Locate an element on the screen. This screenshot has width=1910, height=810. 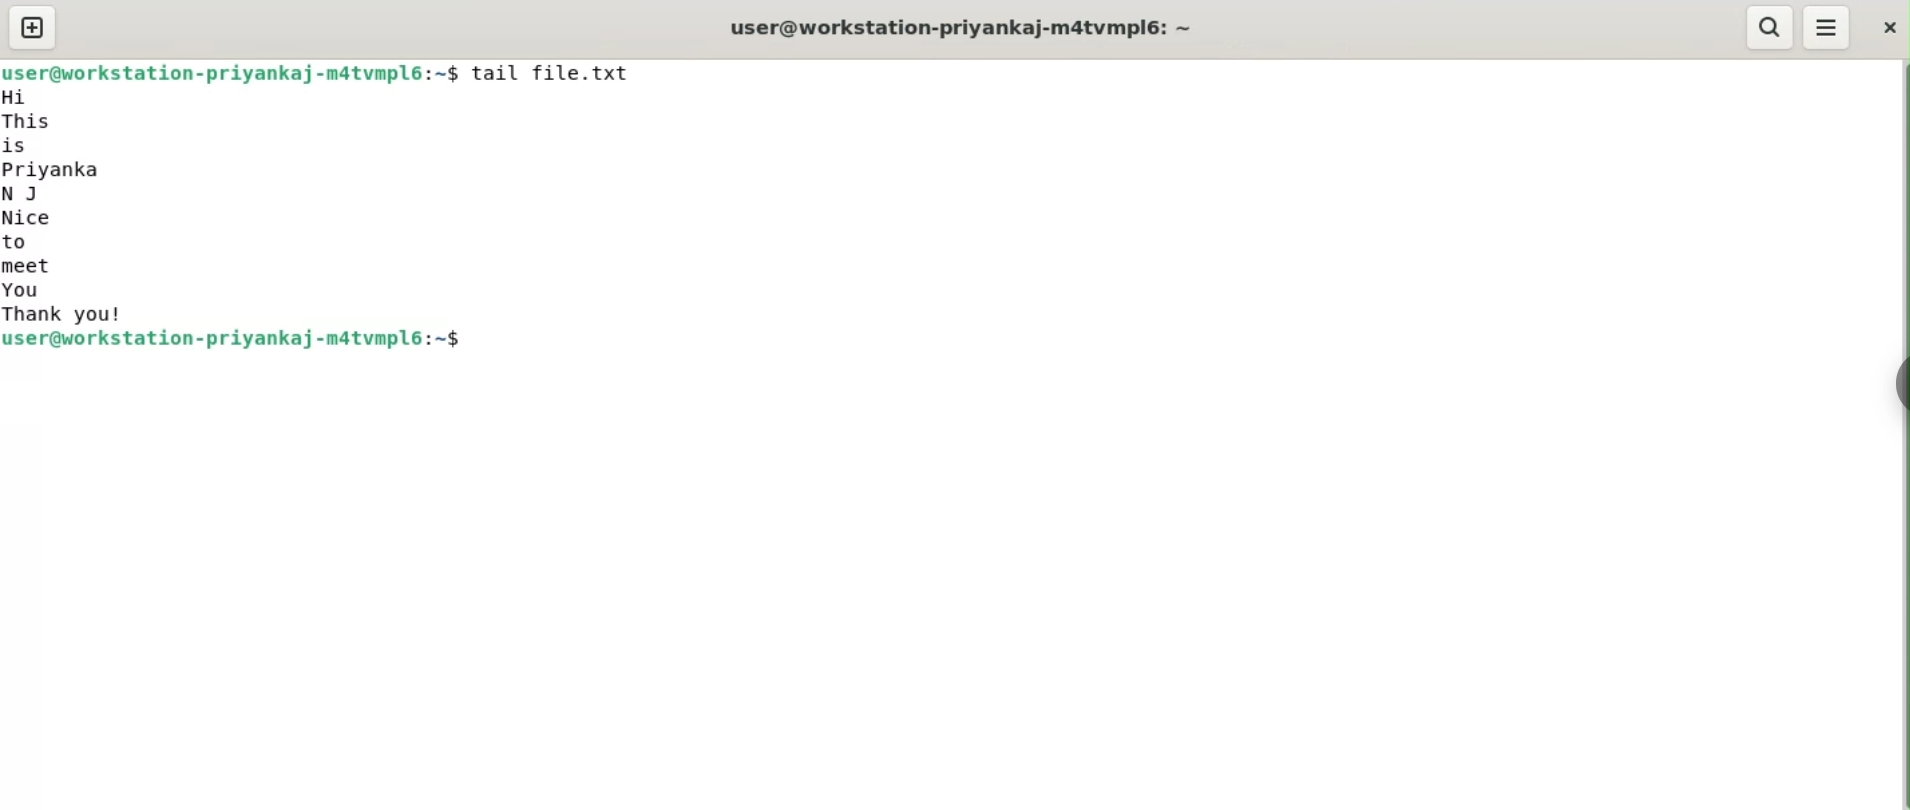
menu is located at coordinates (1825, 29).